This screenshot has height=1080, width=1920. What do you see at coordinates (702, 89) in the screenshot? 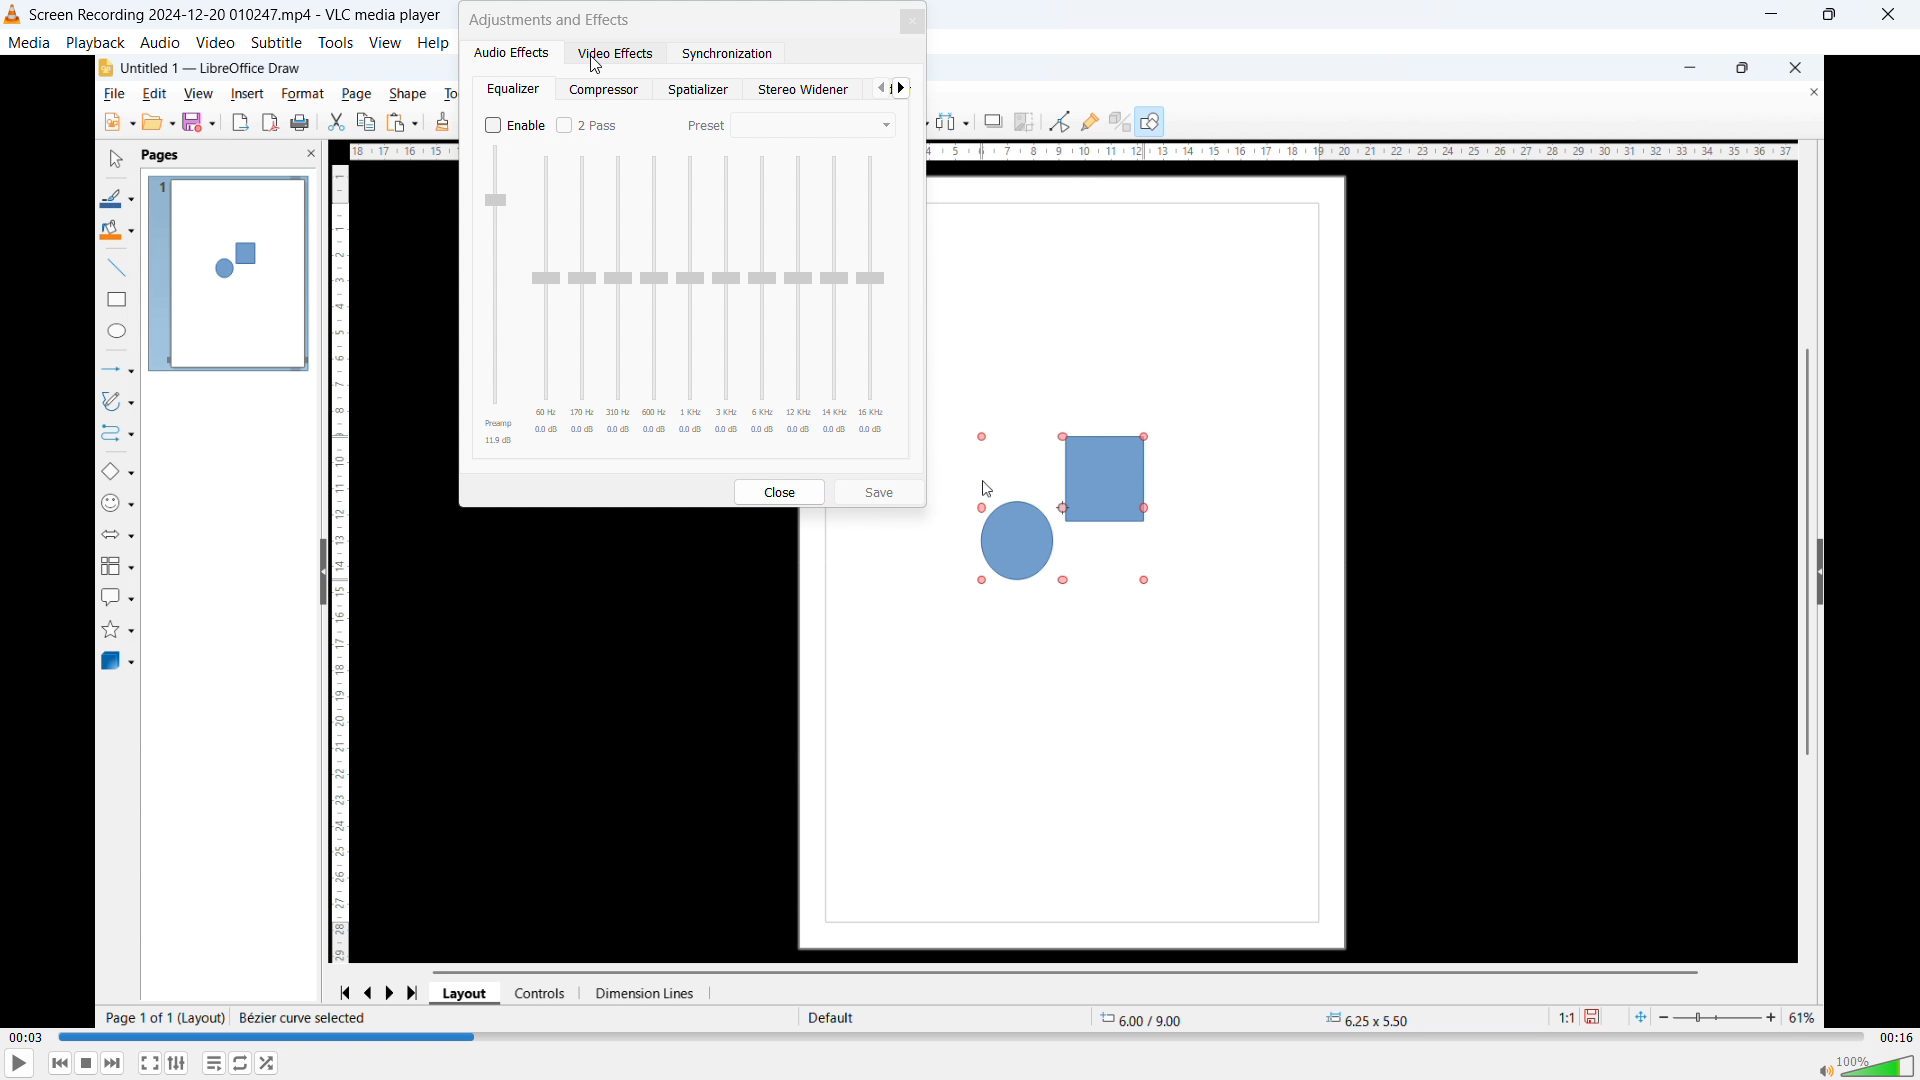
I see `Spatializer ` at bounding box center [702, 89].